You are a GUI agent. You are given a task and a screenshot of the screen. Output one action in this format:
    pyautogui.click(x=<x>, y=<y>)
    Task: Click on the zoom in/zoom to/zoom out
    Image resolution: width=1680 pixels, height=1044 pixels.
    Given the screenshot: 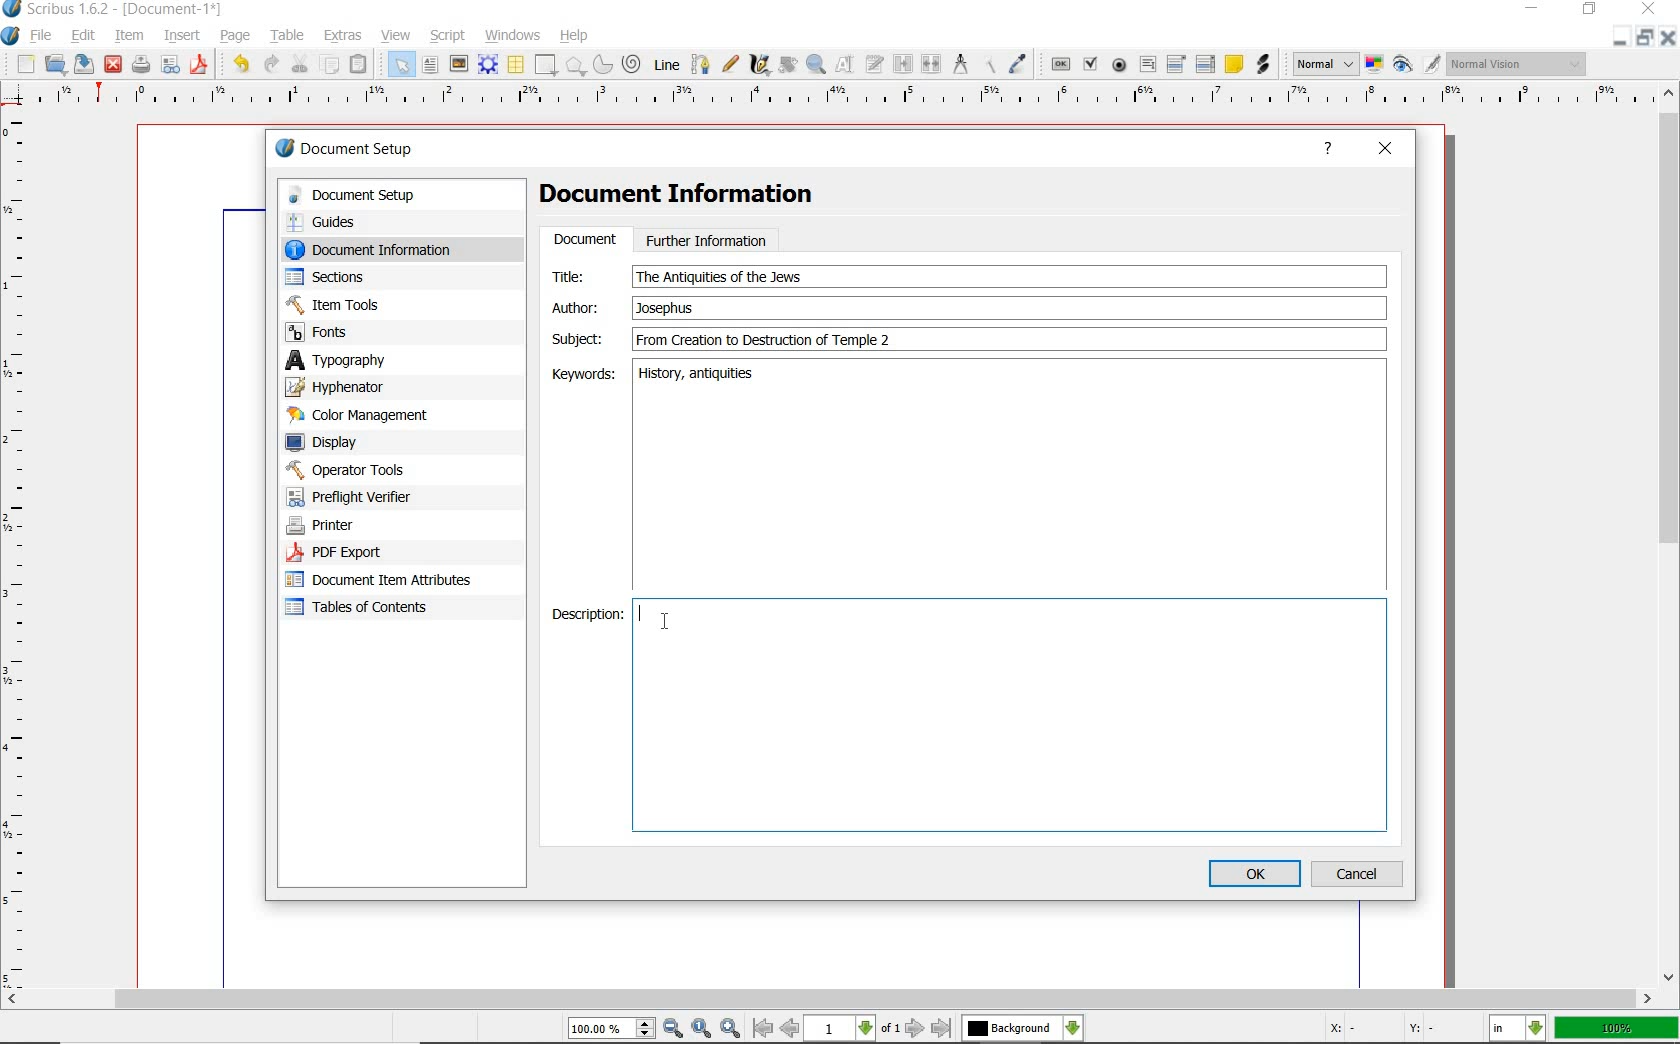 What is the action you would take?
    pyautogui.click(x=657, y=1028)
    